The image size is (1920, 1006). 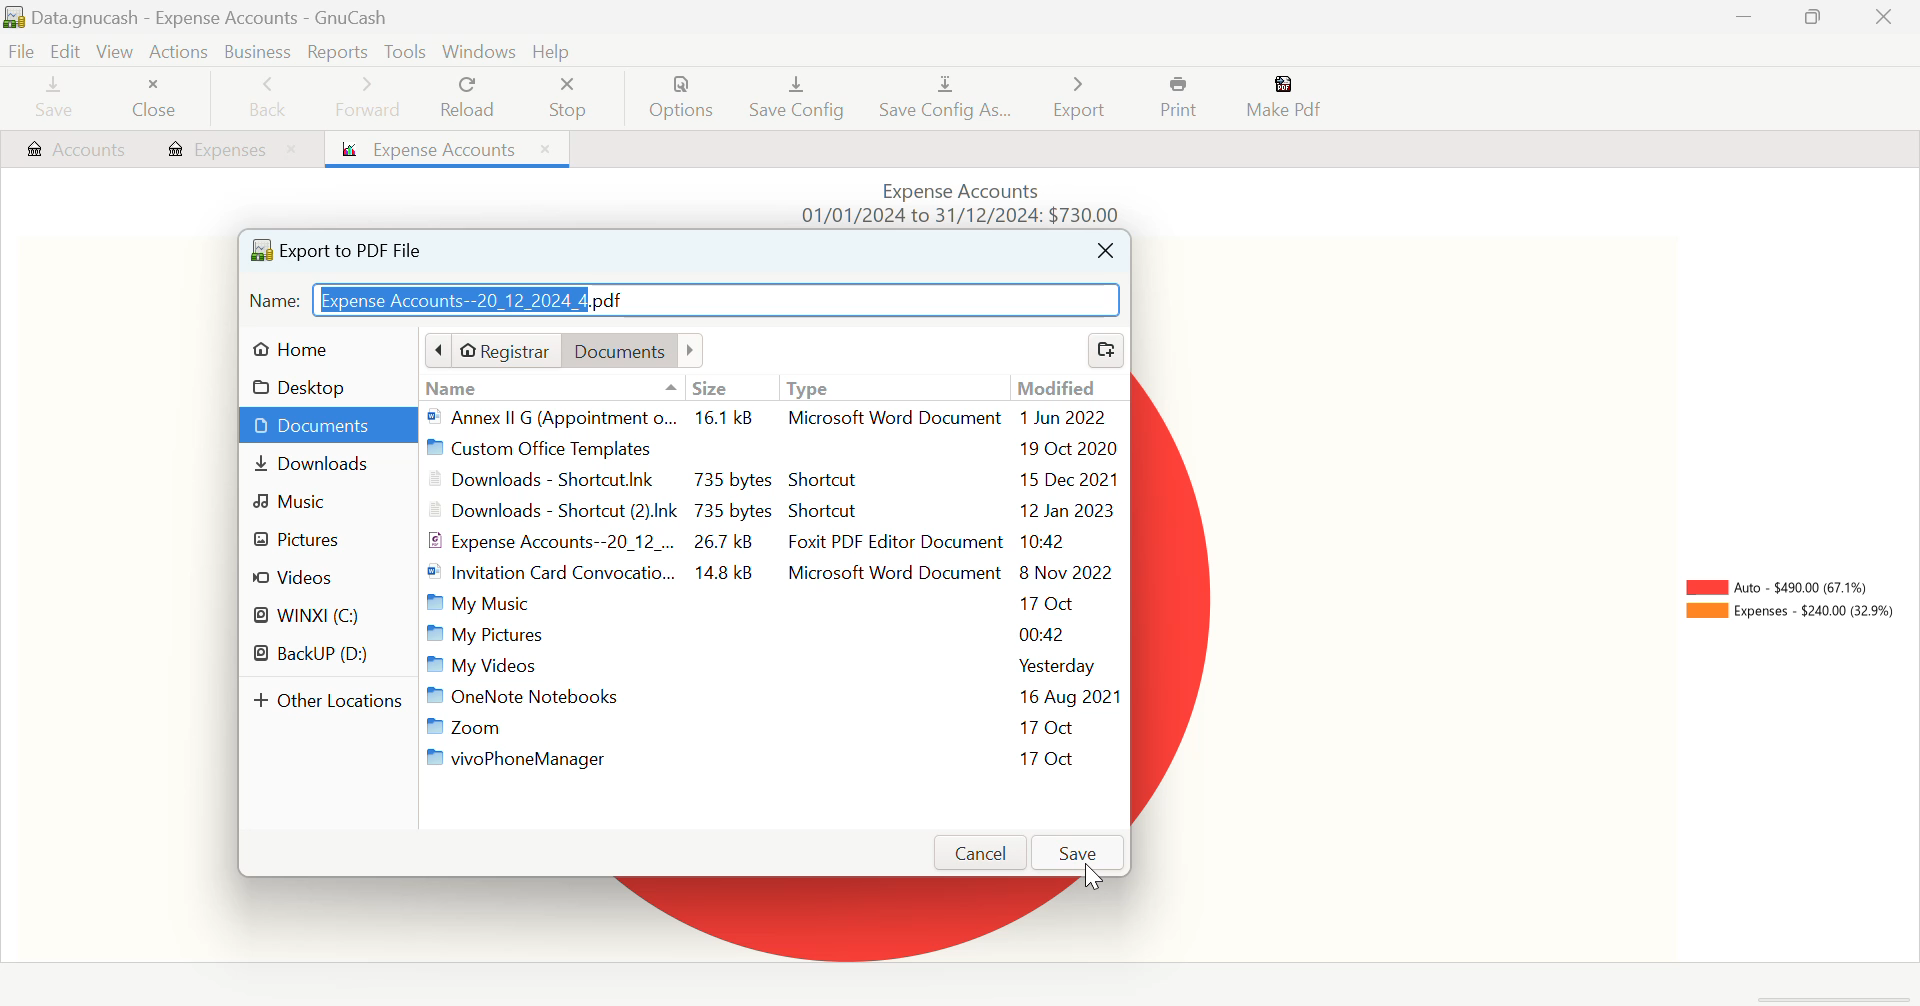 I want to click on BackUP, so click(x=318, y=656).